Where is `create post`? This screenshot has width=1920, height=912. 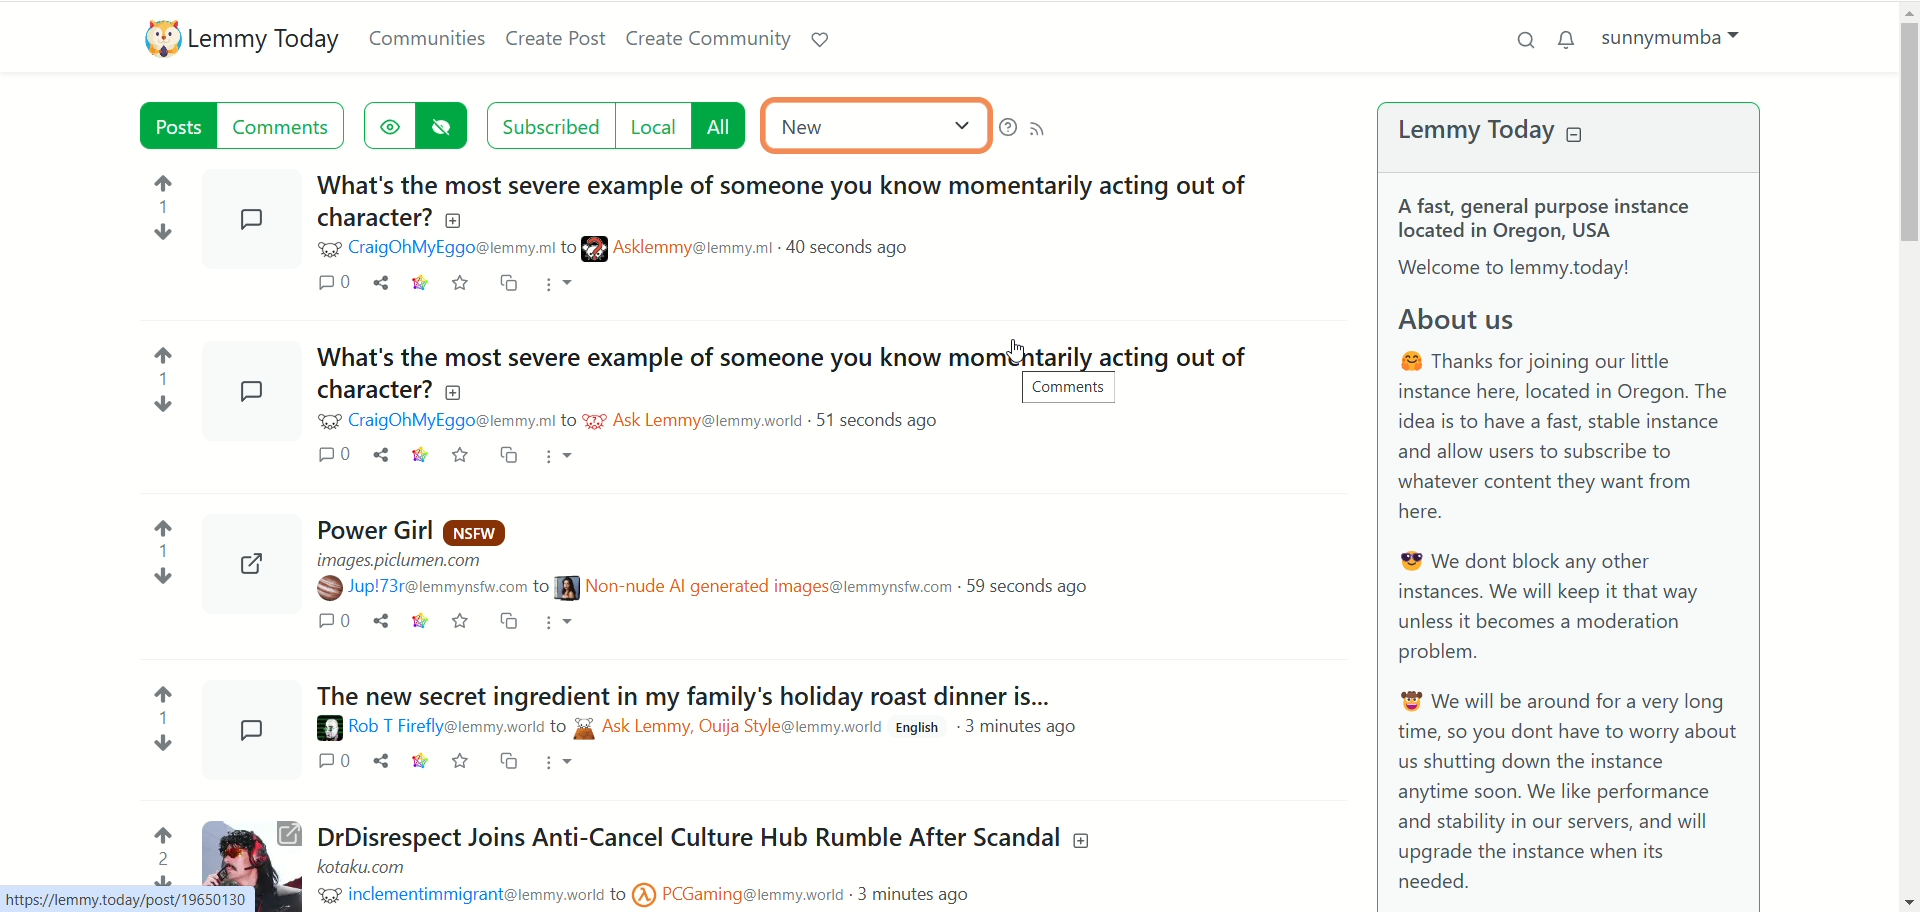
create post is located at coordinates (559, 41).